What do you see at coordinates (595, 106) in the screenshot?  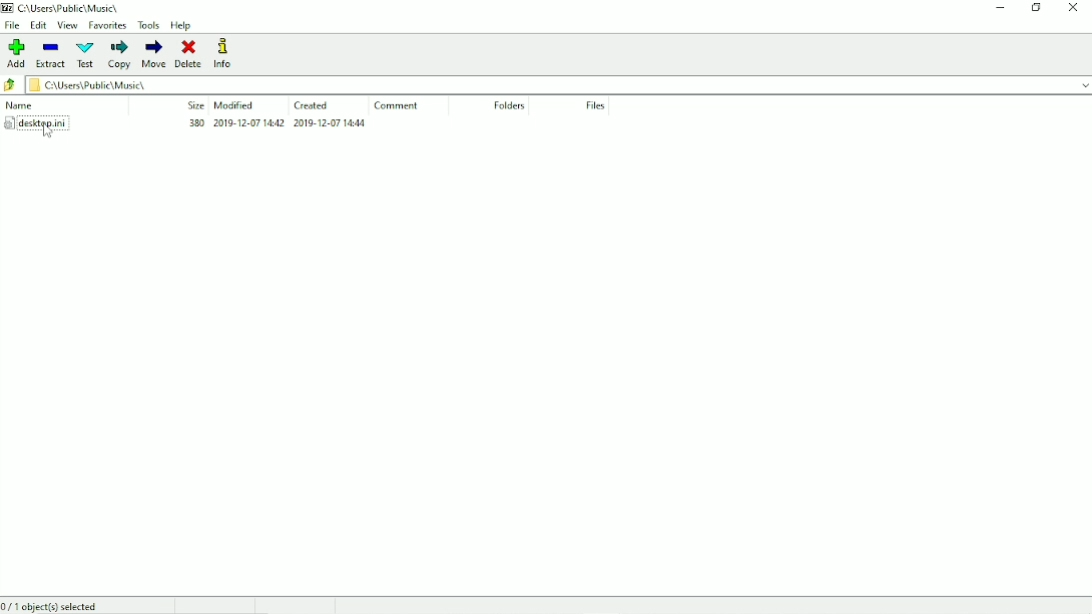 I see `Files` at bounding box center [595, 106].